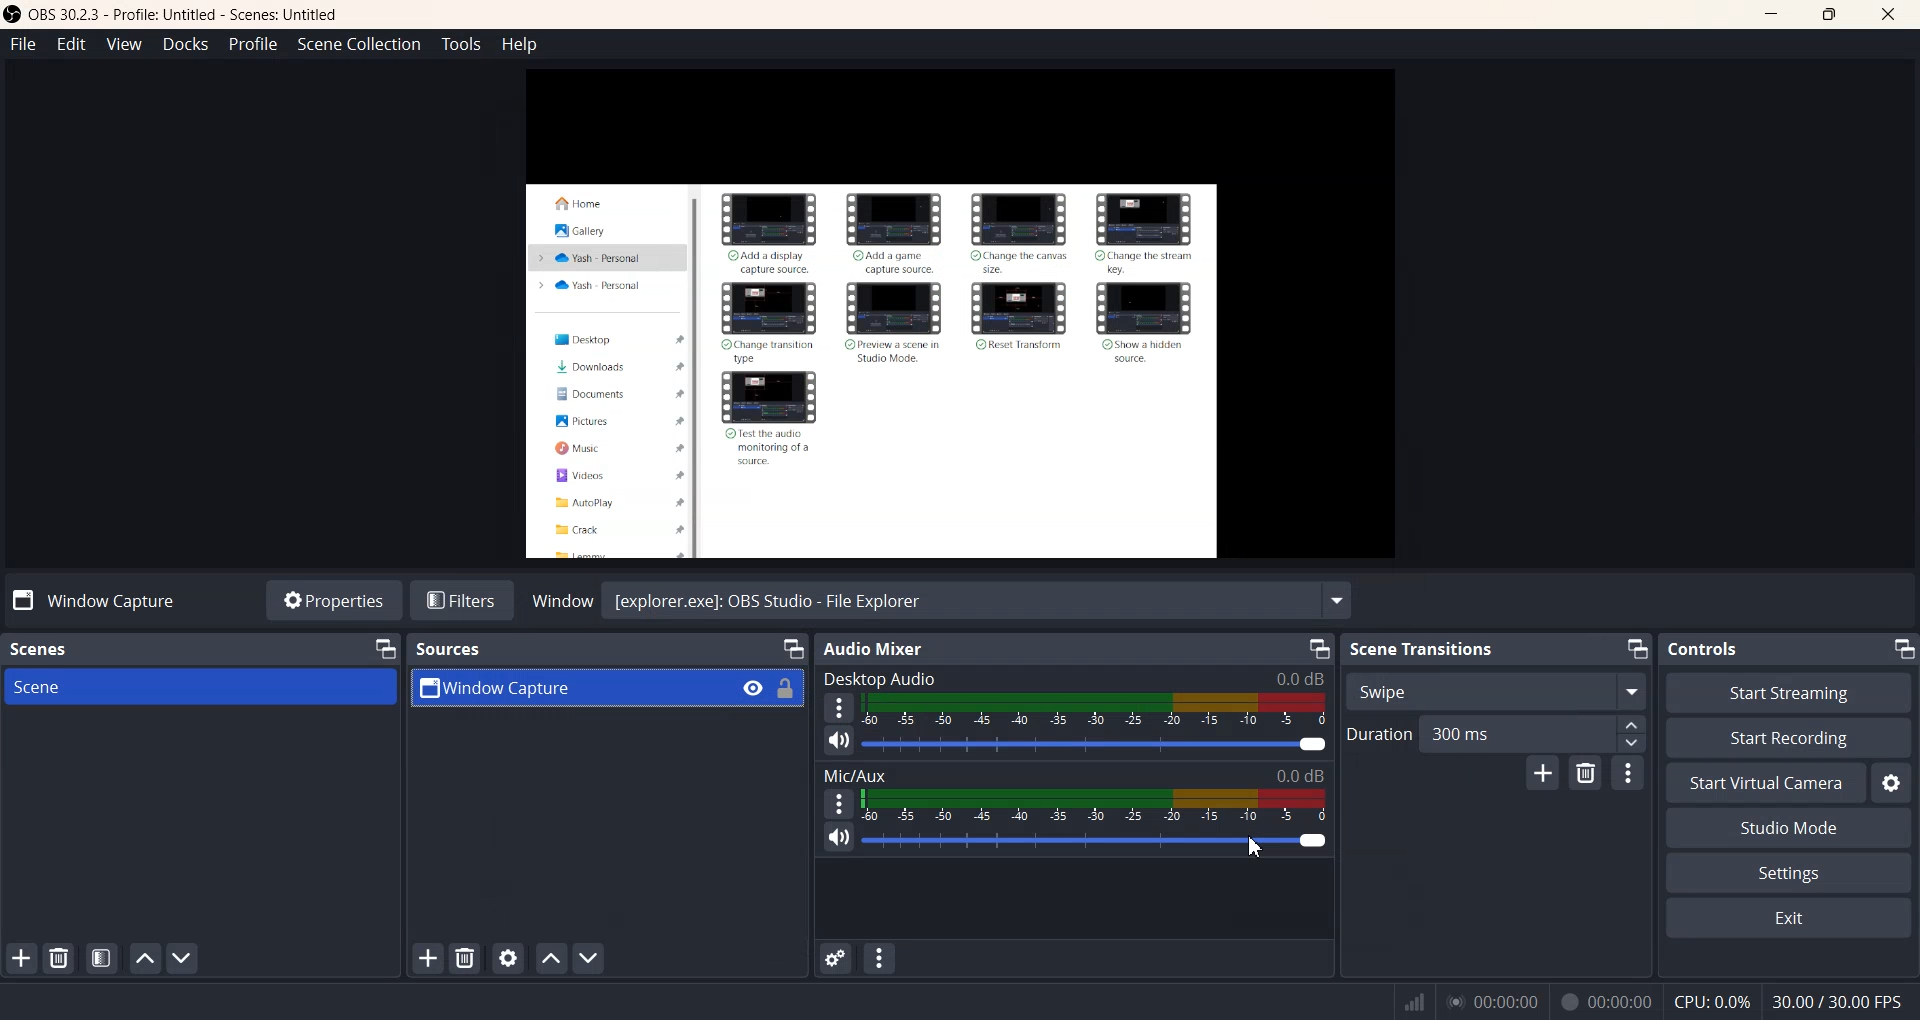 This screenshot has width=1920, height=1020. Describe the element at coordinates (453, 649) in the screenshot. I see `Sources` at that location.